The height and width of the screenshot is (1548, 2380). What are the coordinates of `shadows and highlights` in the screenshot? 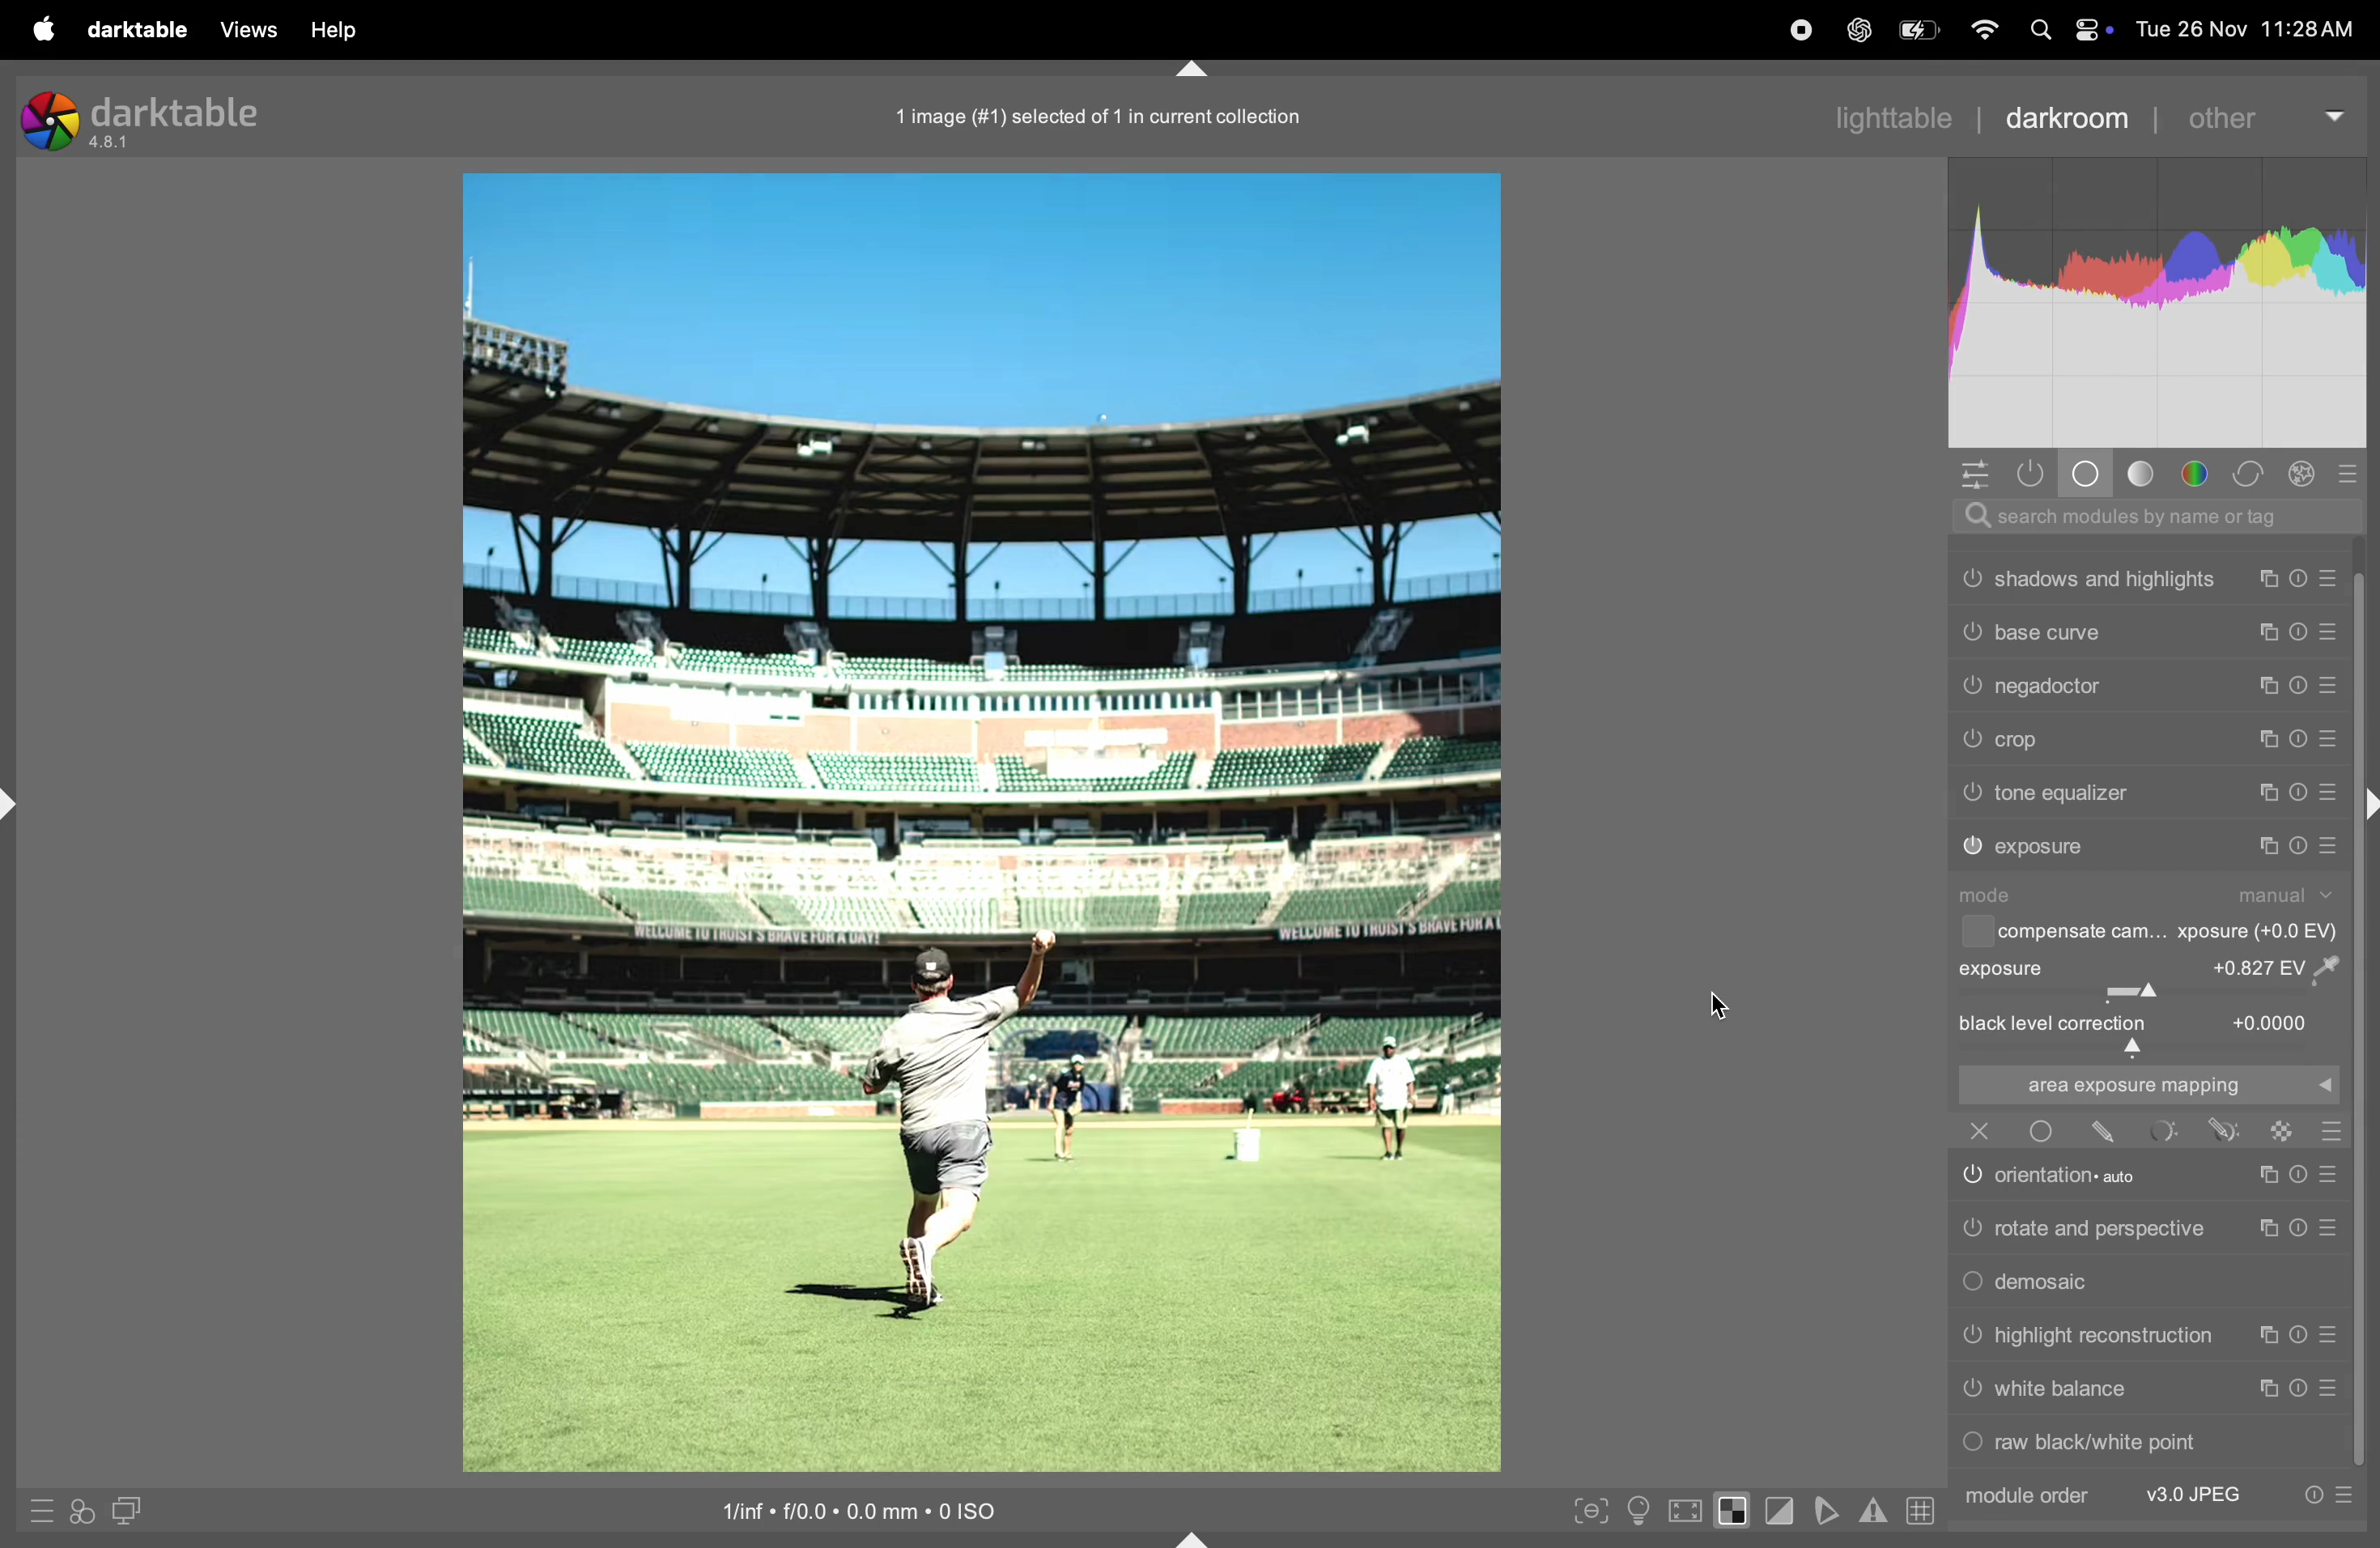 It's located at (2108, 579).